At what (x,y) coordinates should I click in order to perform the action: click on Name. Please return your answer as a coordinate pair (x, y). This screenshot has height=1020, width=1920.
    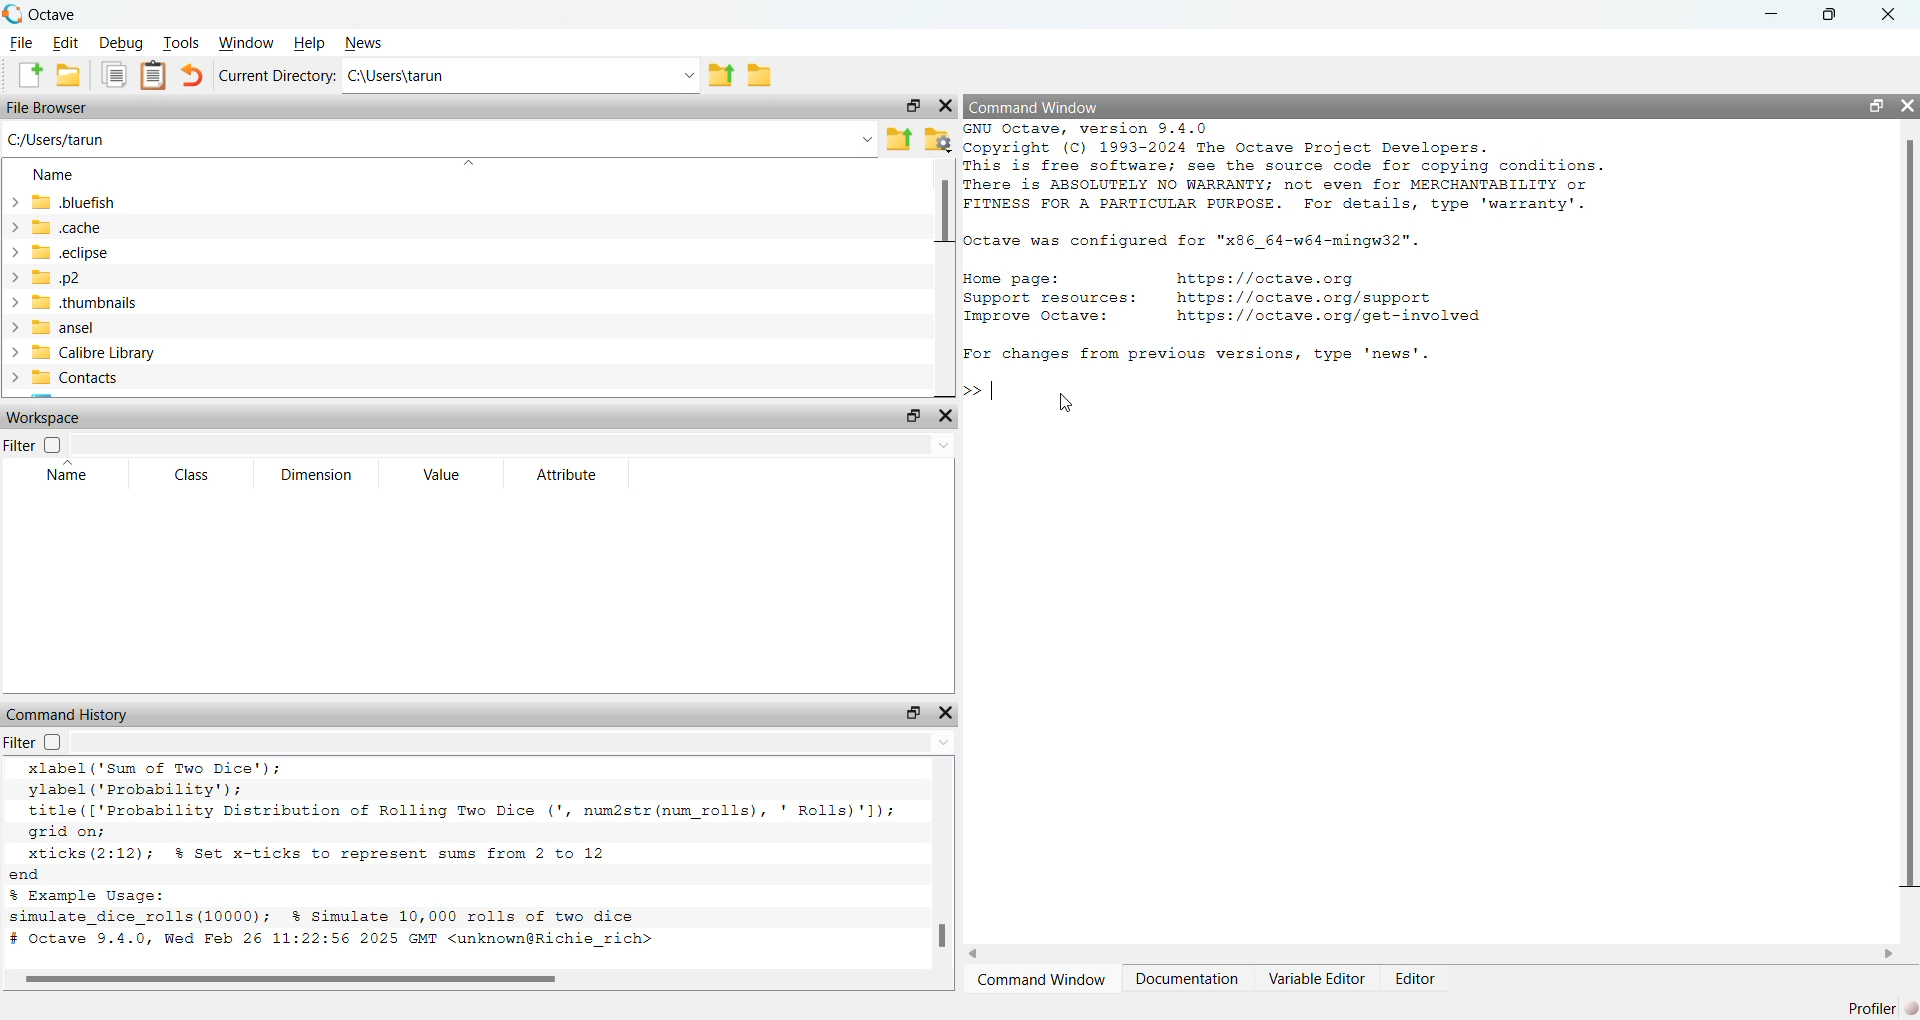
    Looking at the image, I should click on (49, 176).